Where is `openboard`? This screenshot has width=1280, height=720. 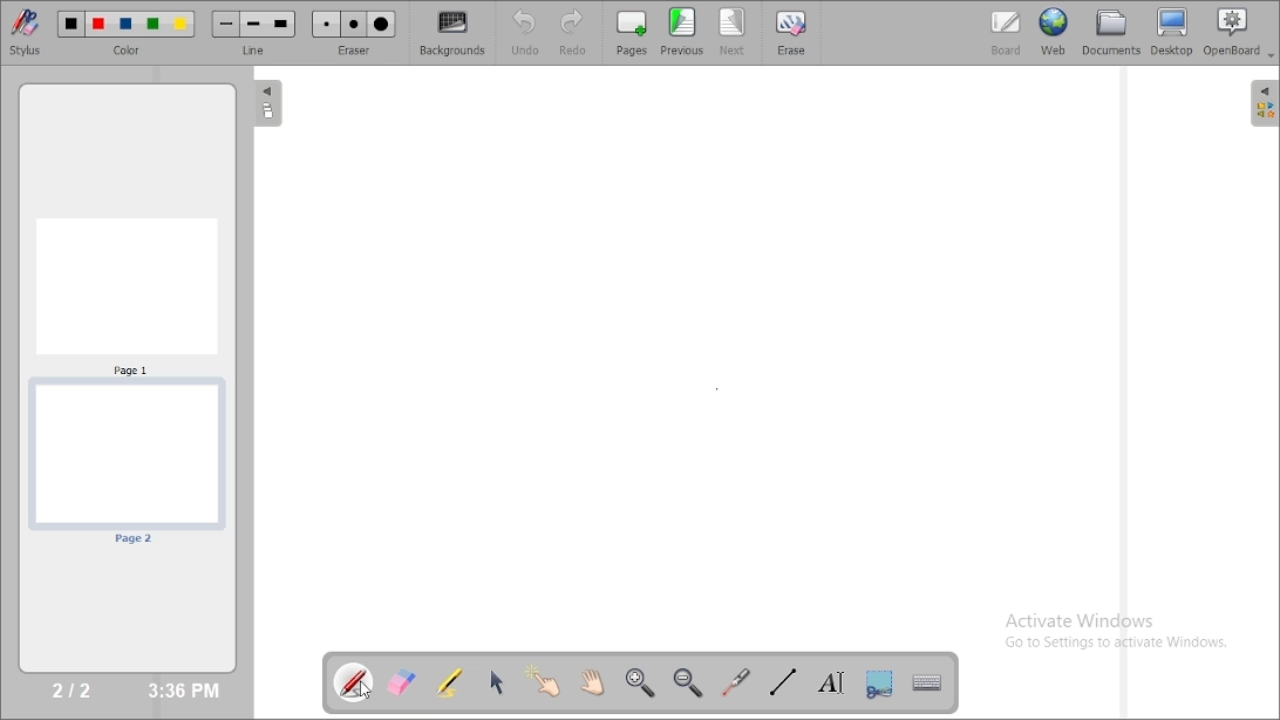 openboard is located at coordinates (1239, 33).